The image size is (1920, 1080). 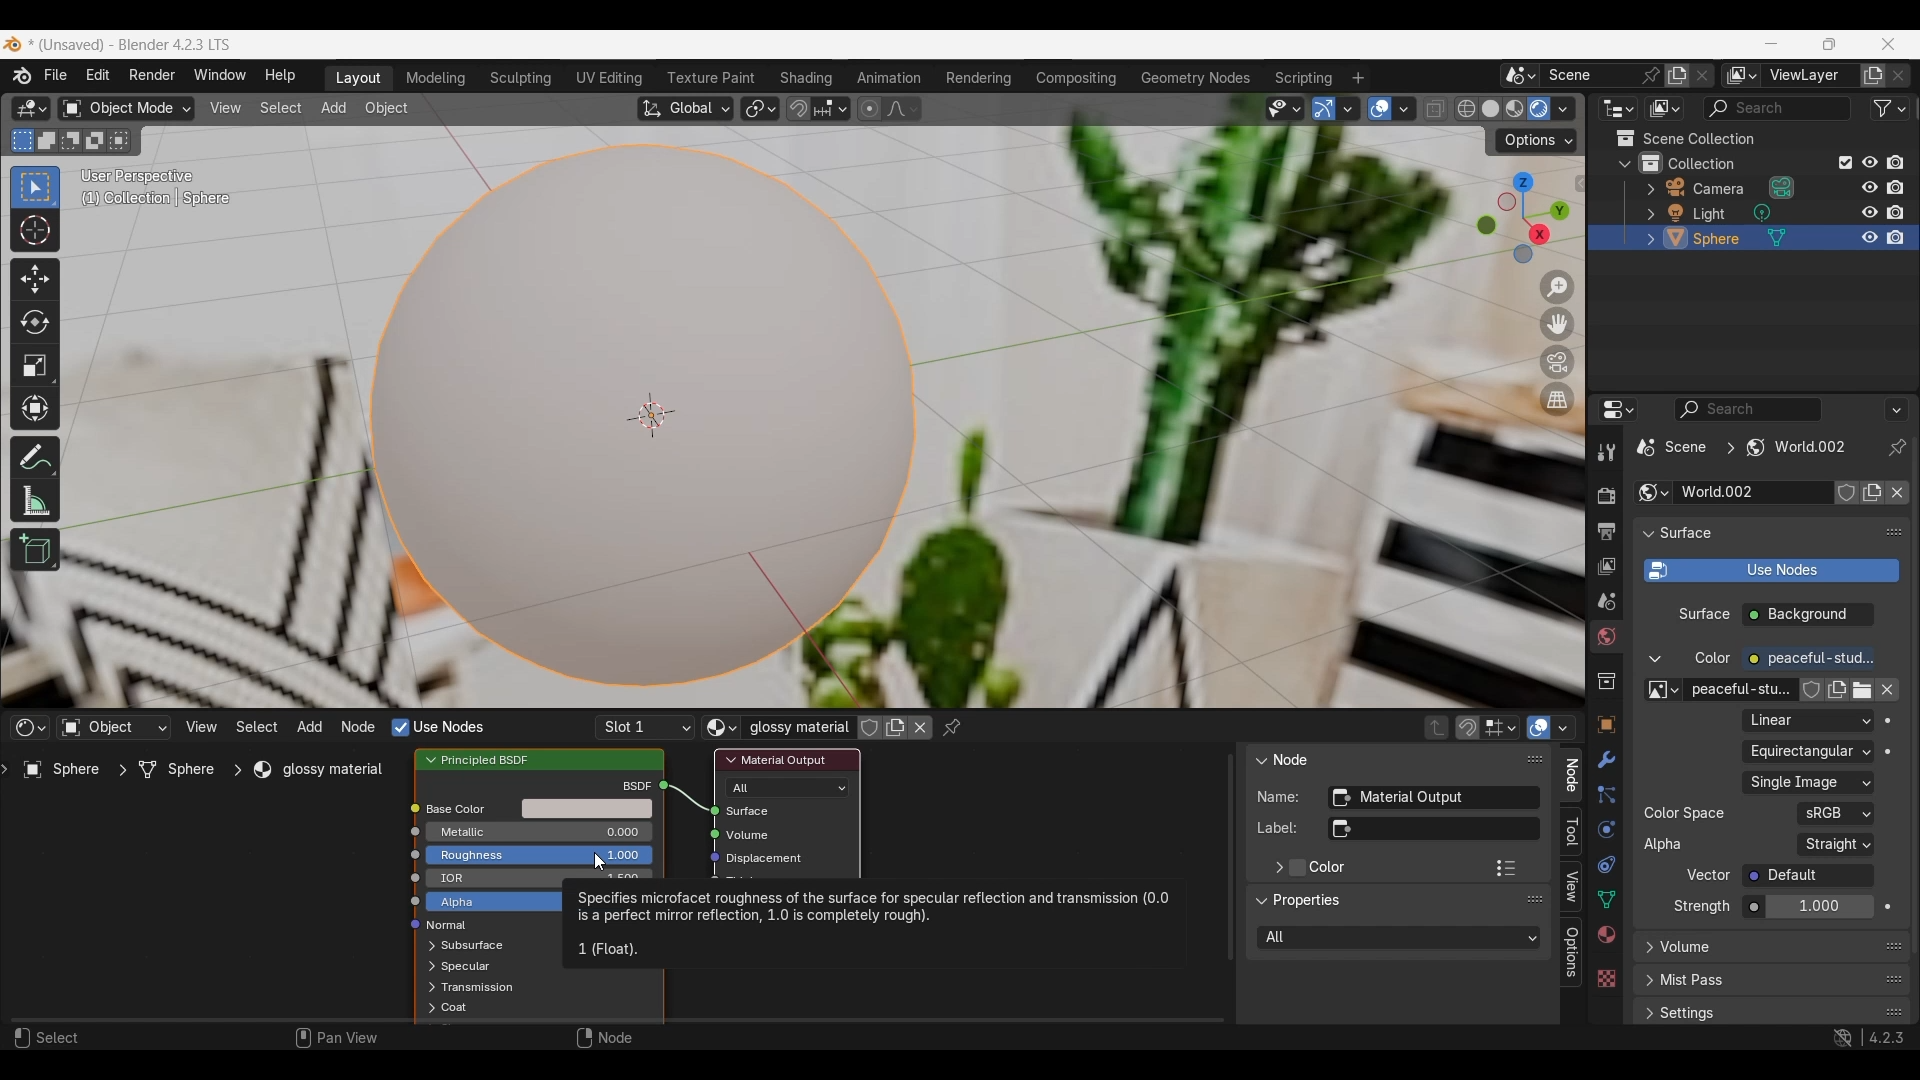 What do you see at coordinates (1436, 108) in the screenshot?
I see `Toggle x-ray` at bounding box center [1436, 108].